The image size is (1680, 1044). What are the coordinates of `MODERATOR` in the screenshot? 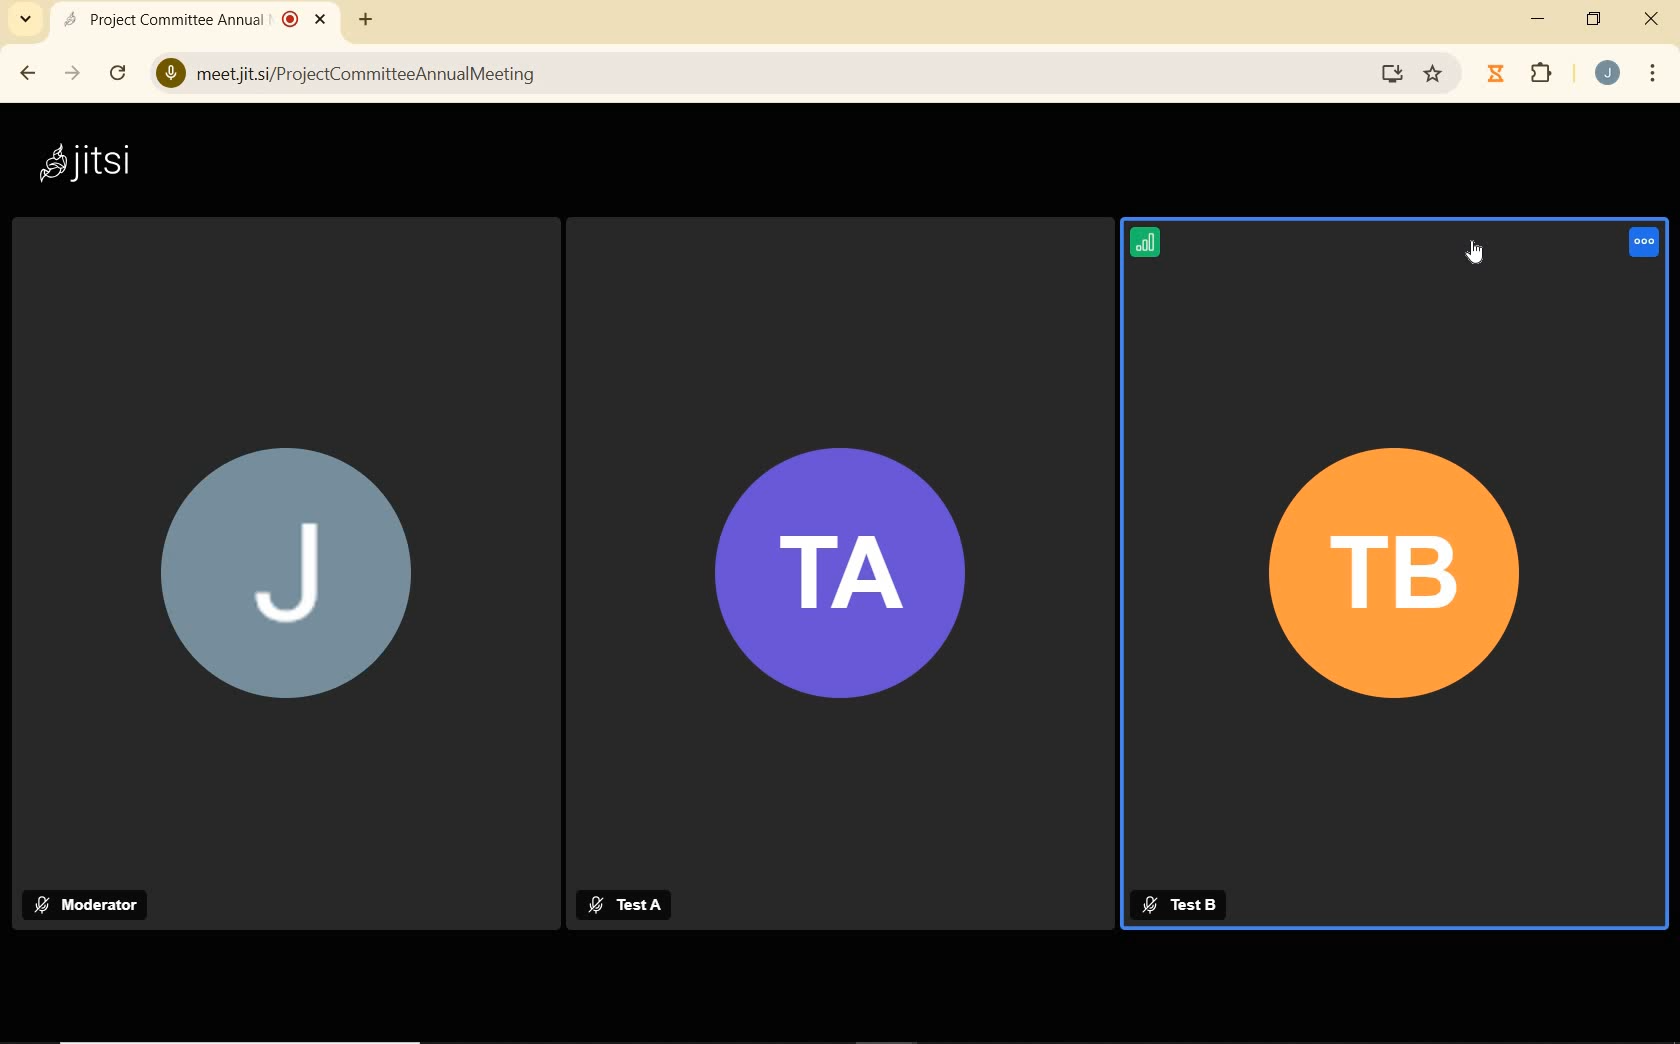 It's located at (89, 905).